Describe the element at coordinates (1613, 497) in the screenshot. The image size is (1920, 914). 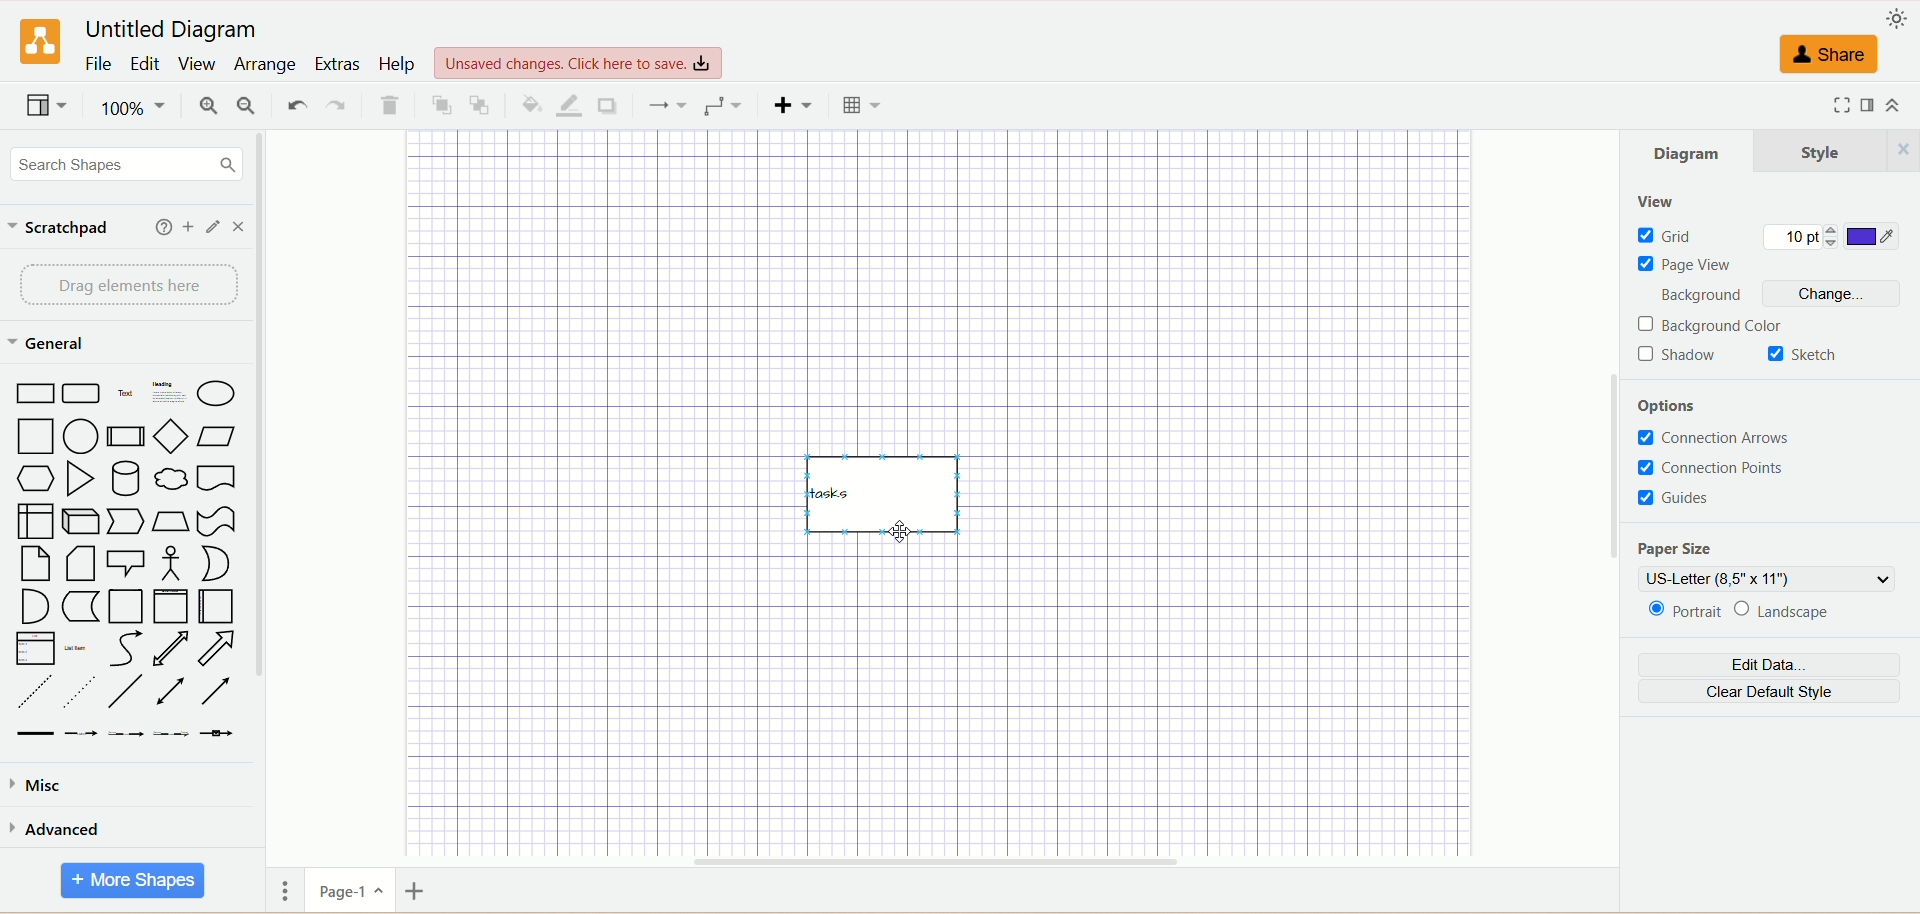
I see `vertical scroll bar` at that location.